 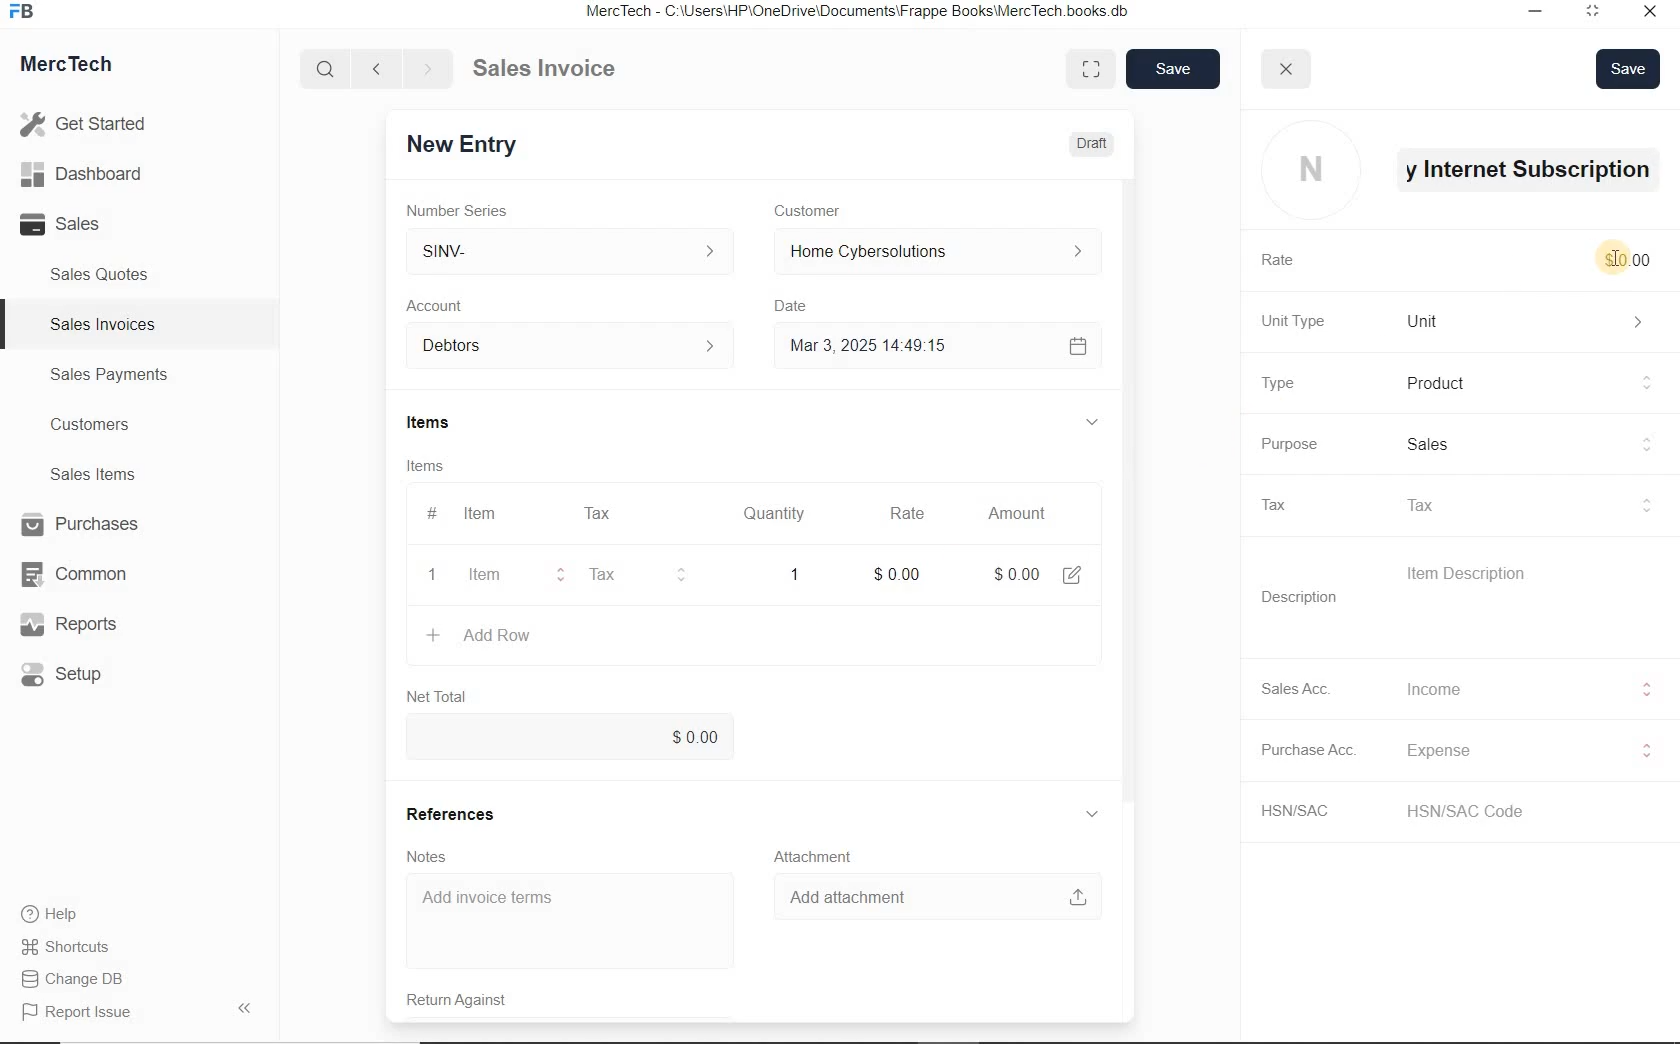 What do you see at coordinates (570, 347) in the screenshot?
I see `Account dropdown` at bounding box center [570, 347].